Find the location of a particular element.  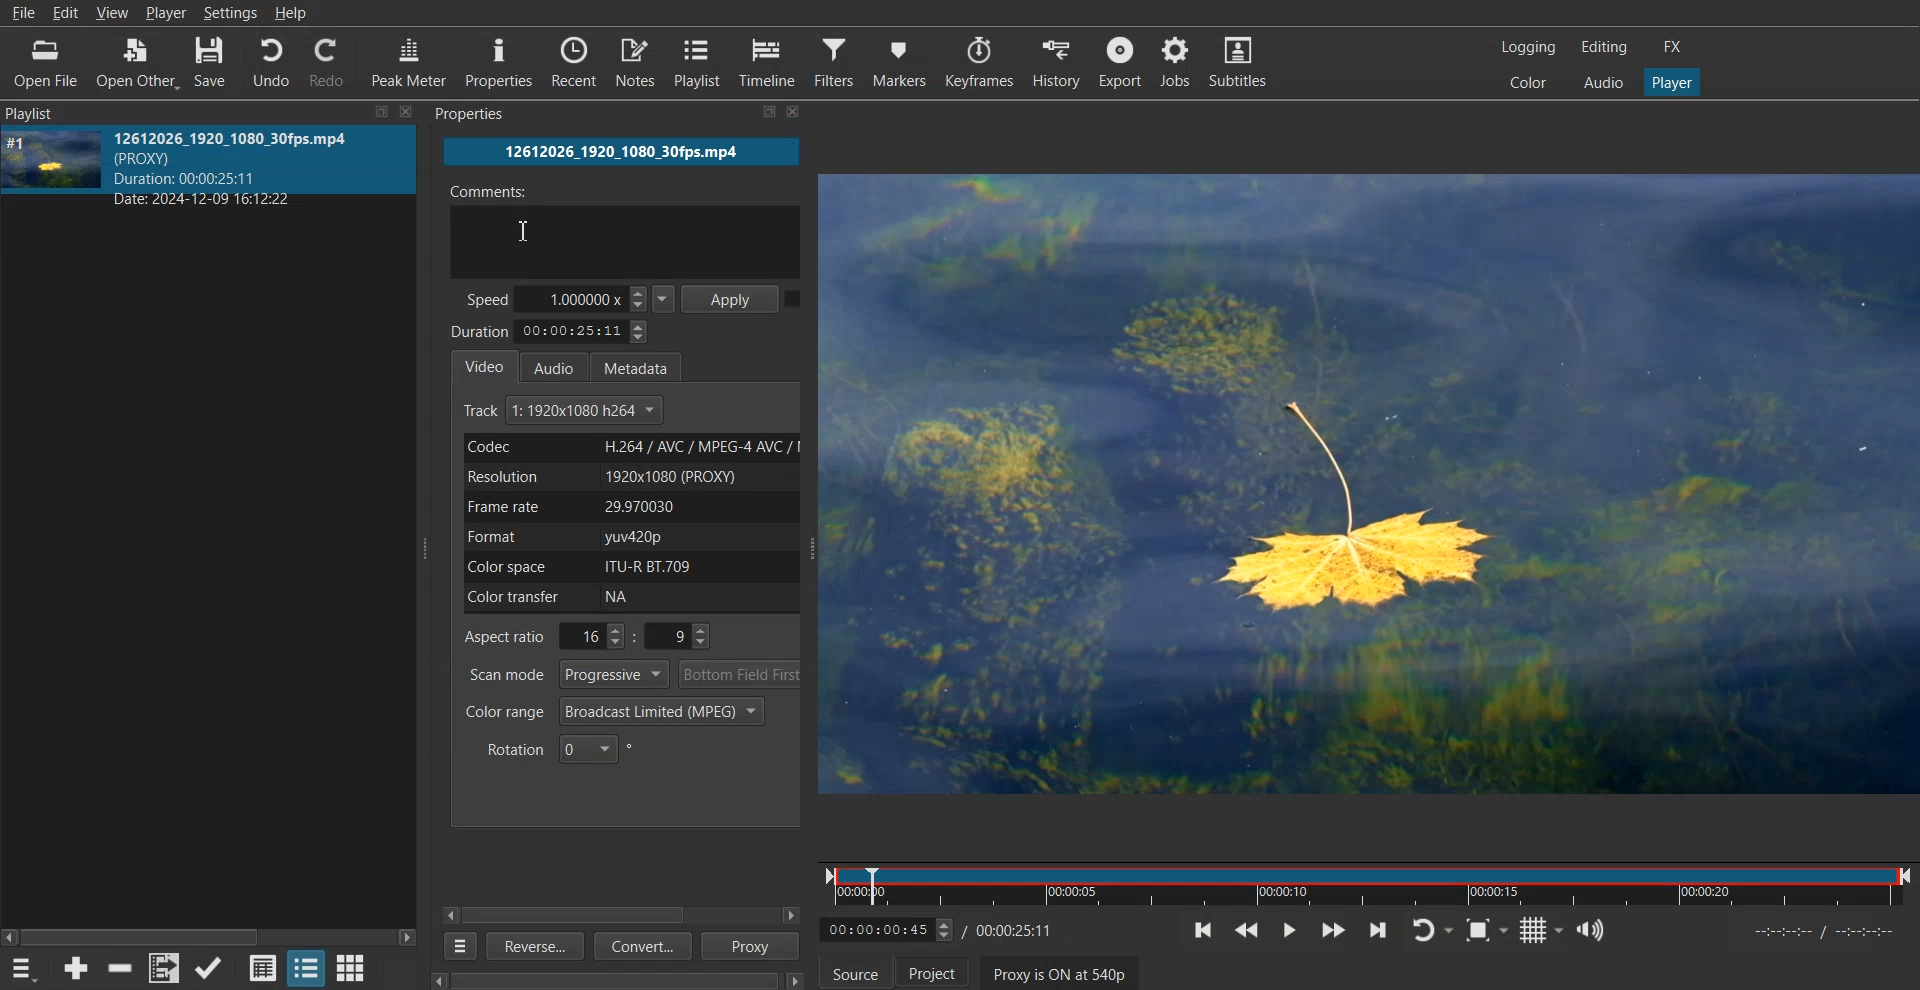

Undo is located at coordinates (270, 61).